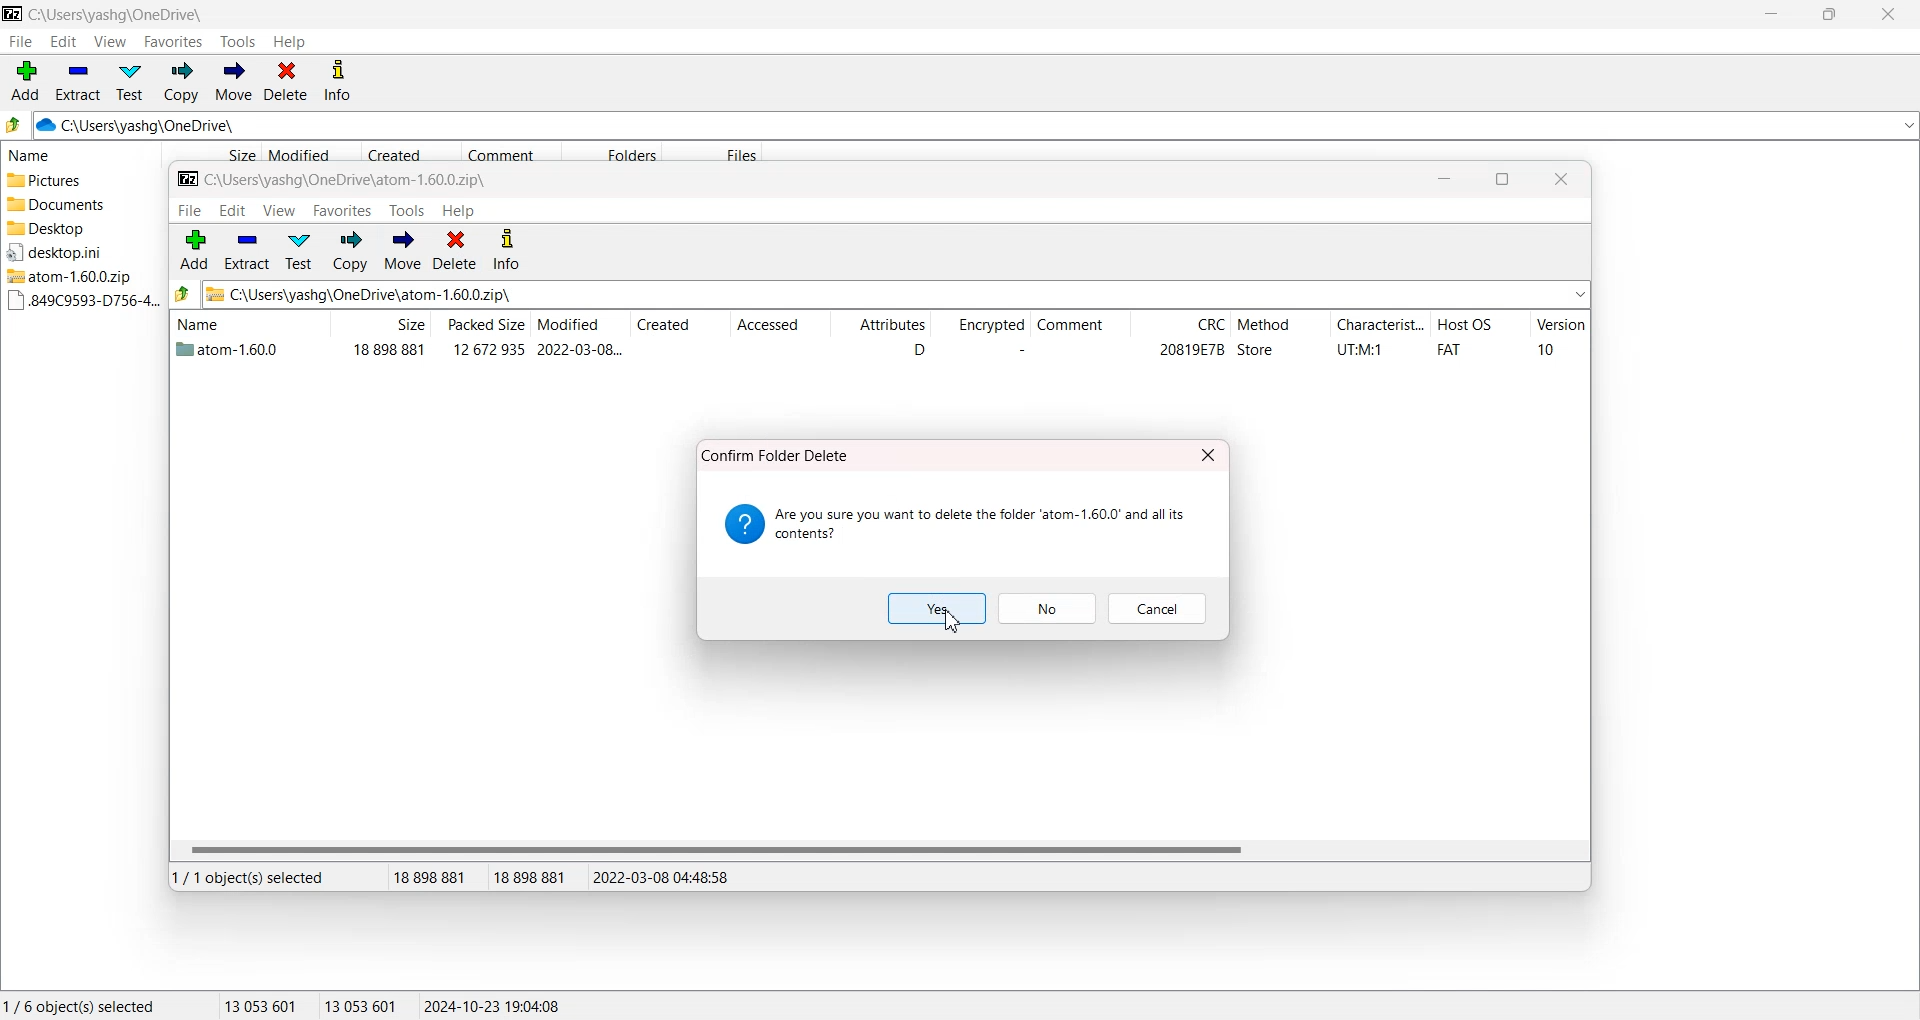 This screenshot has width=1920, height=1020. I want to click on Extract, so click(78, 81).